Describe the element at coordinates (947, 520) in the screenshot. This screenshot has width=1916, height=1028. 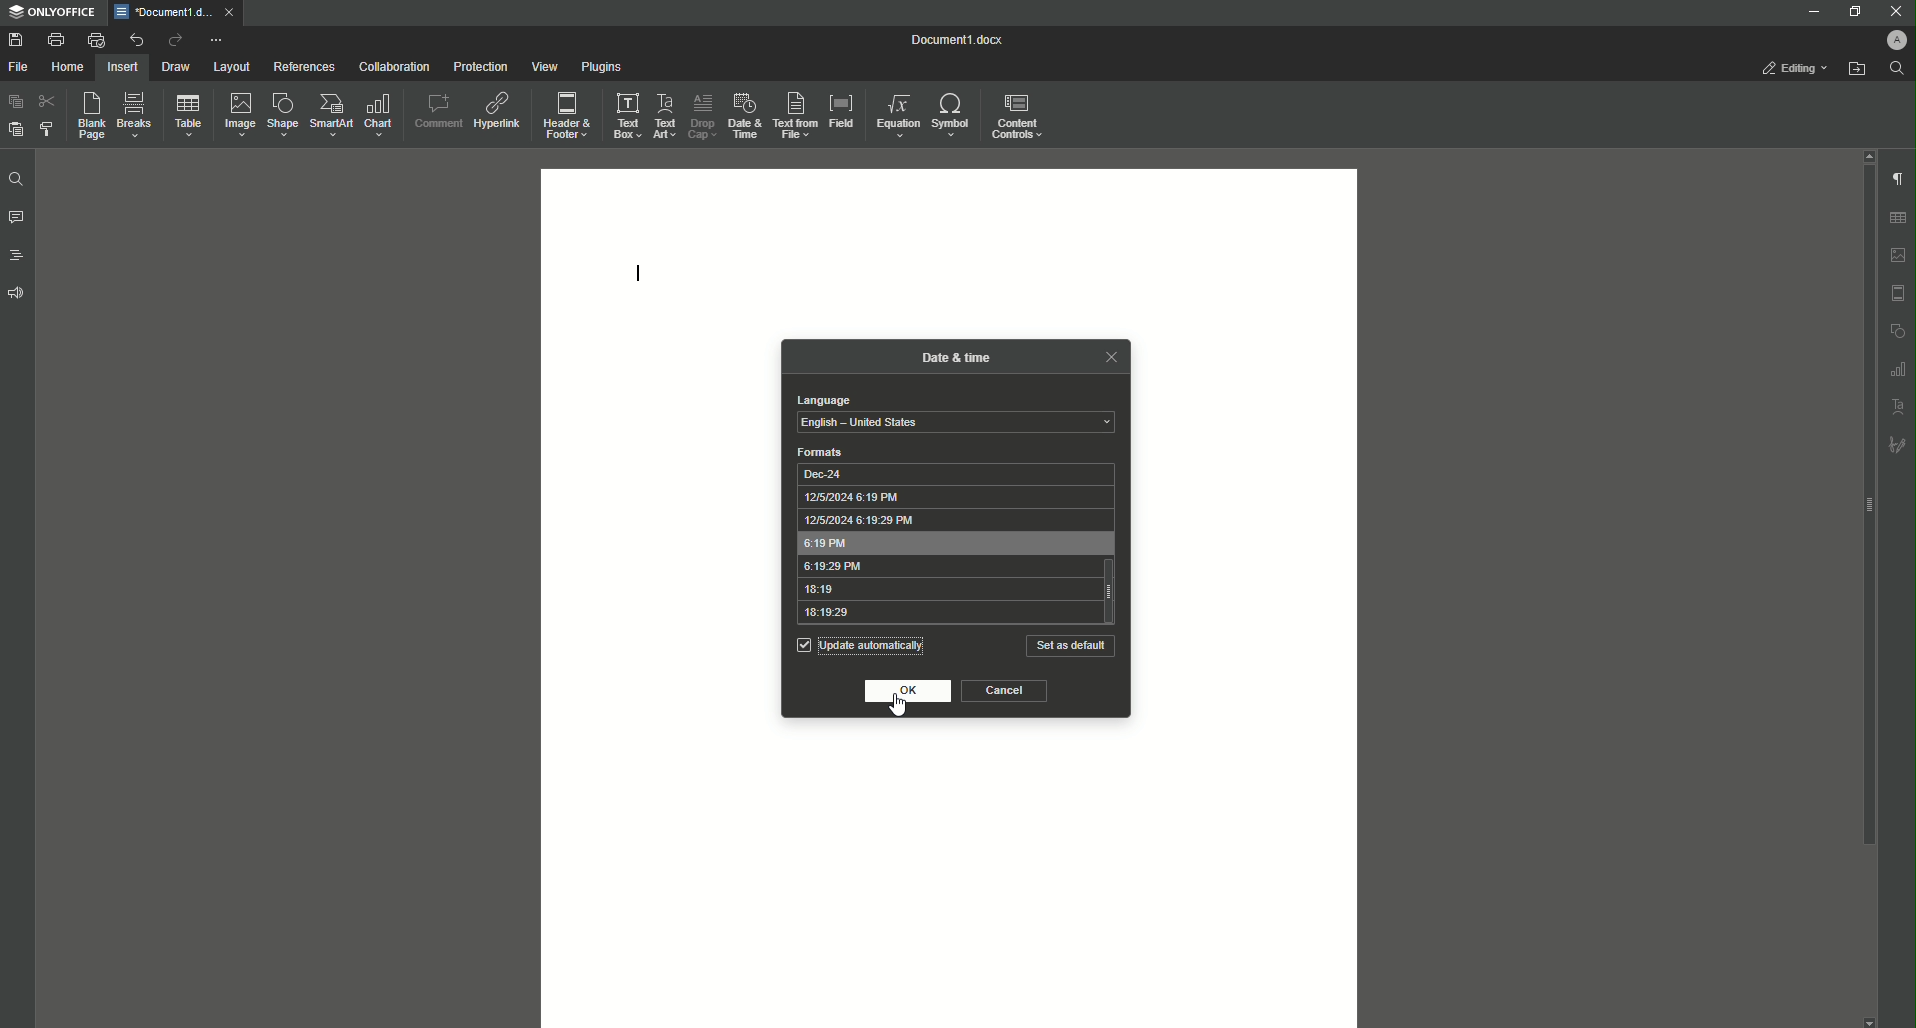
I see `12/5/2024 6:19:29 PM` at that location.